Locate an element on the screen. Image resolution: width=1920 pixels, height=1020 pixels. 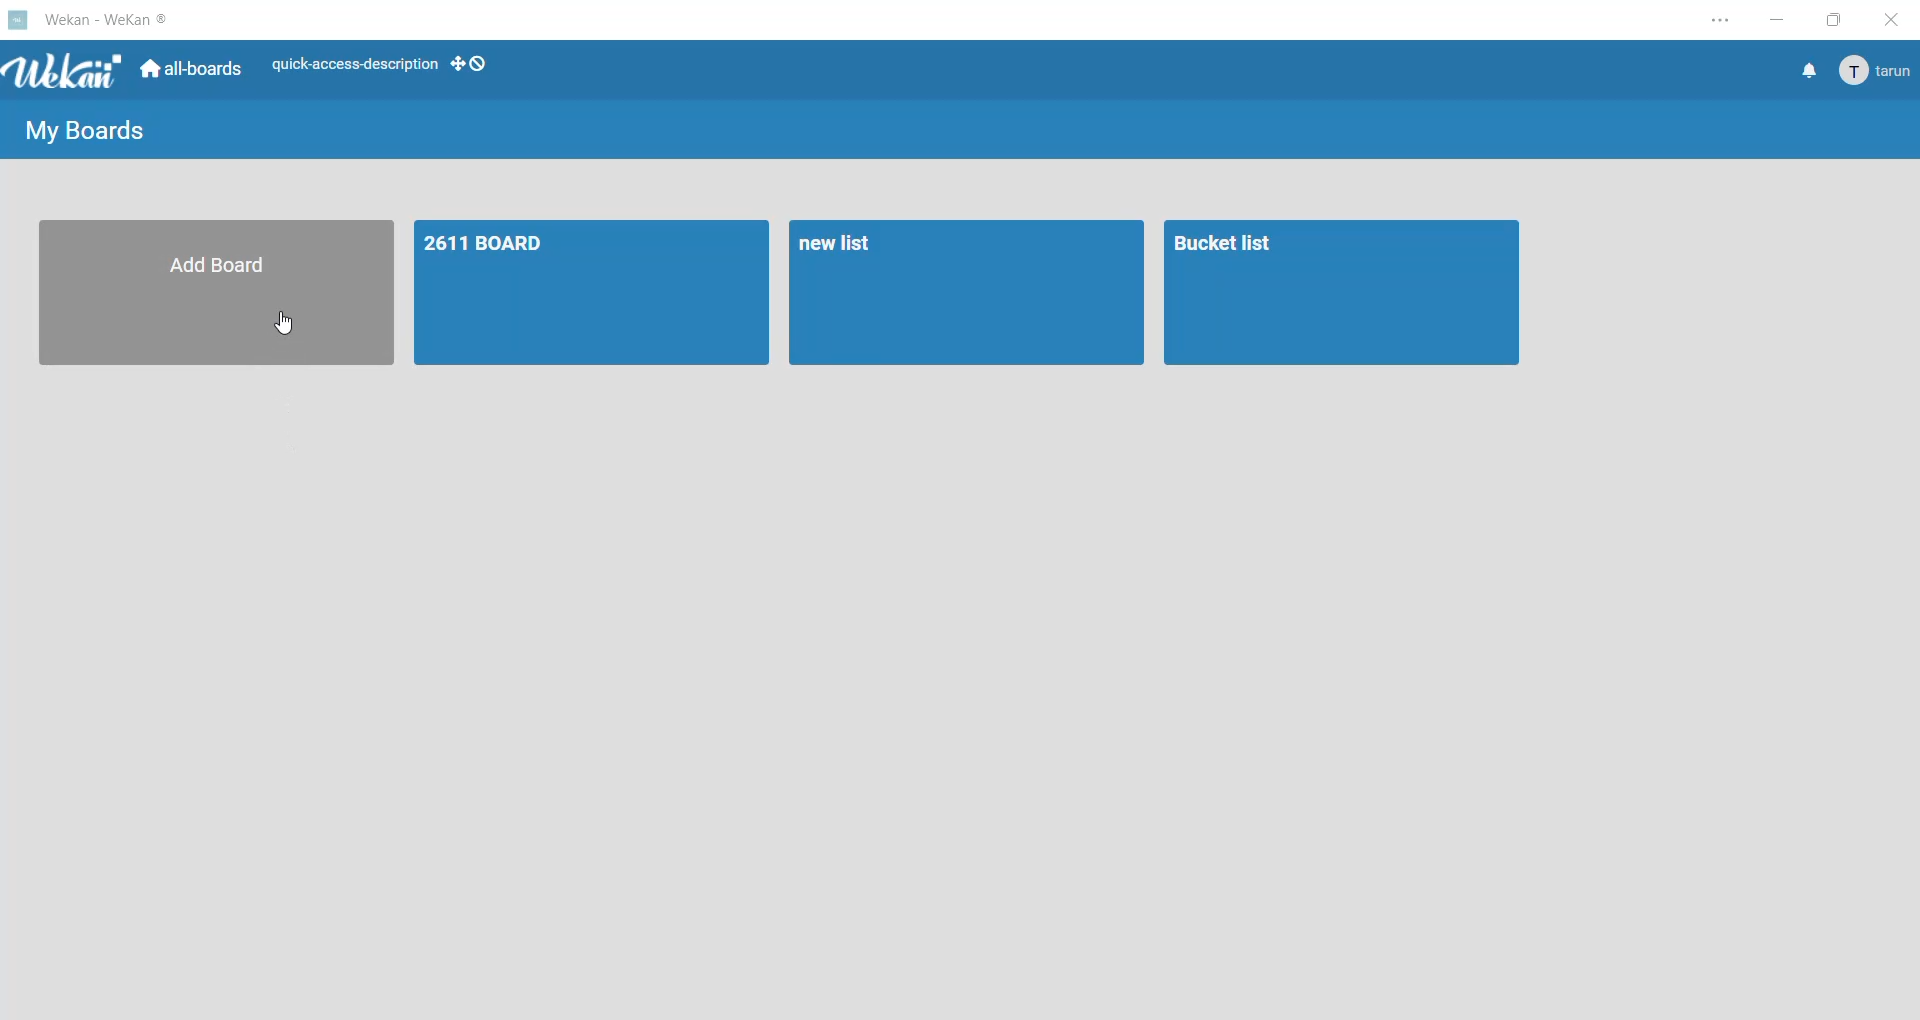
Account is located at coordinates (1878, 71).